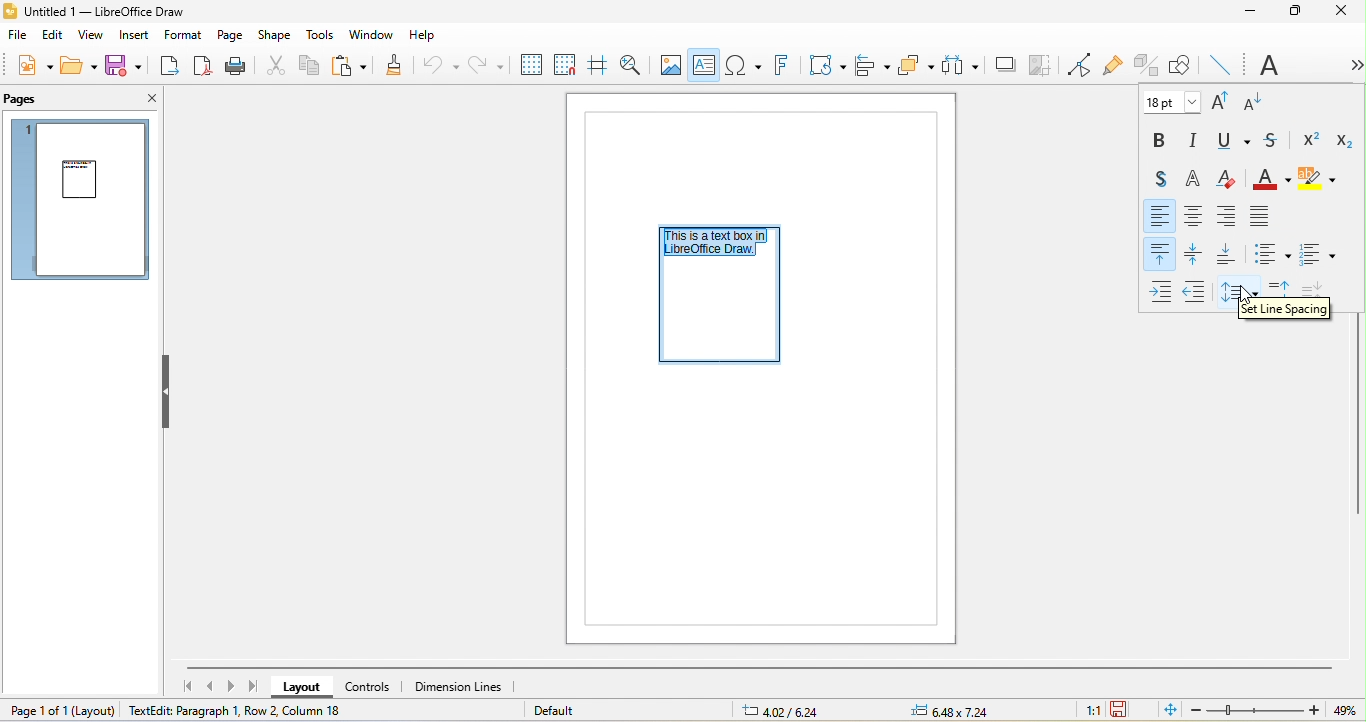  What do you see at coordinates (1341, 14) in the screenshot?
I see `close` at bounding box center [1341, 14].